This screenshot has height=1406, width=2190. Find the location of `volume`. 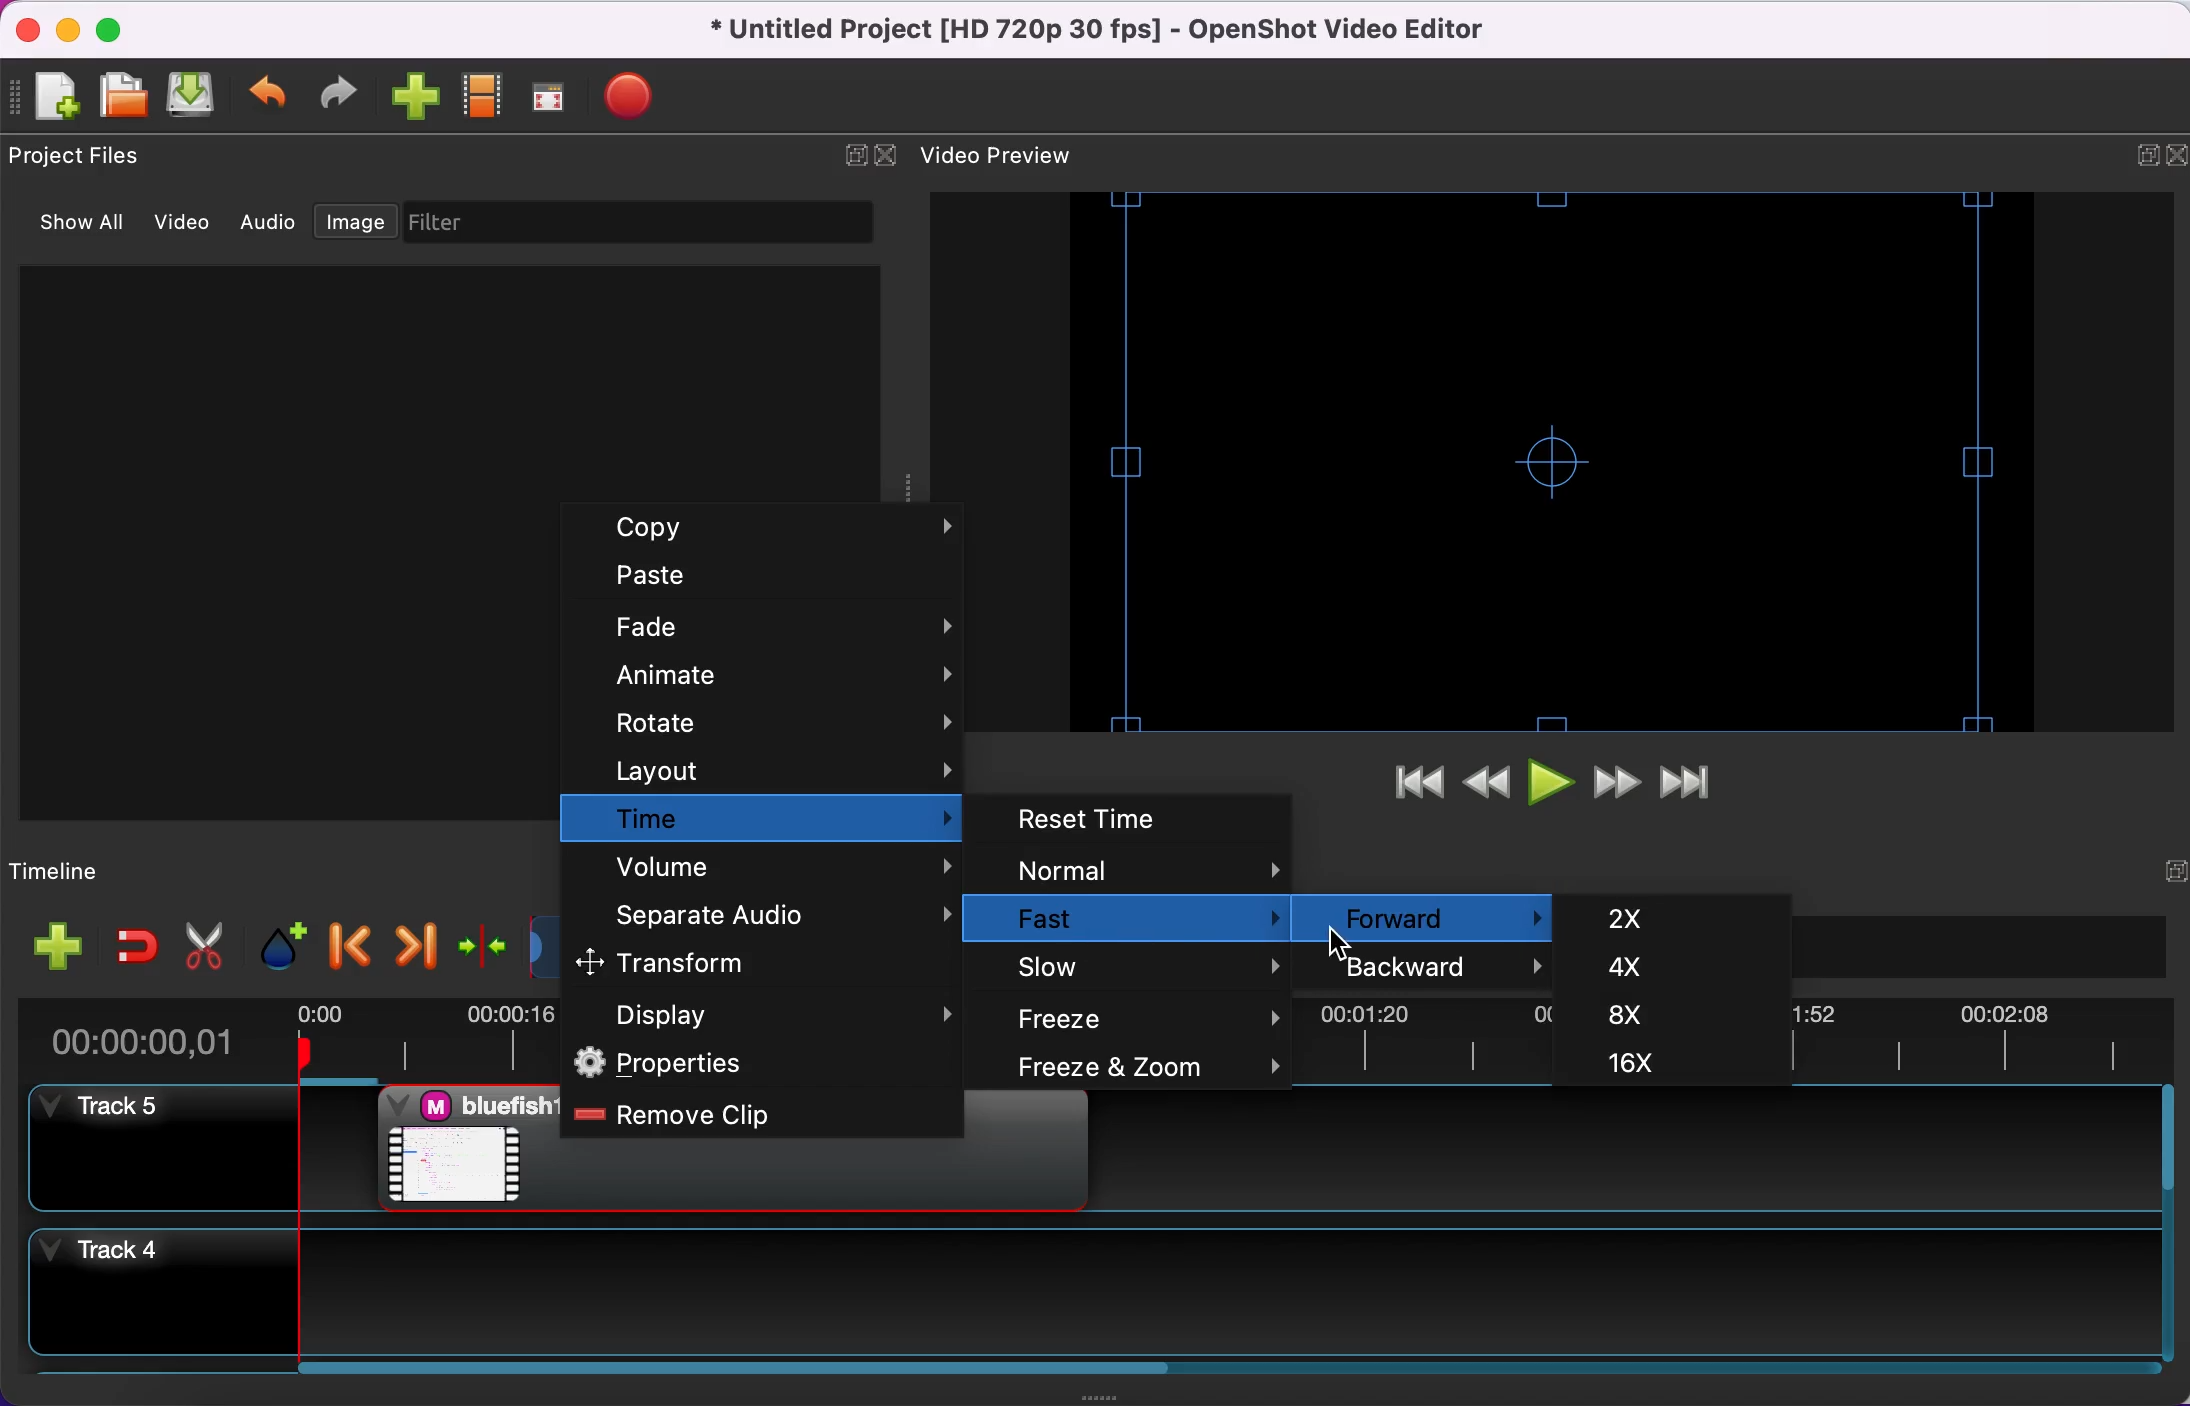

volume is located at coordinates (768, 869).